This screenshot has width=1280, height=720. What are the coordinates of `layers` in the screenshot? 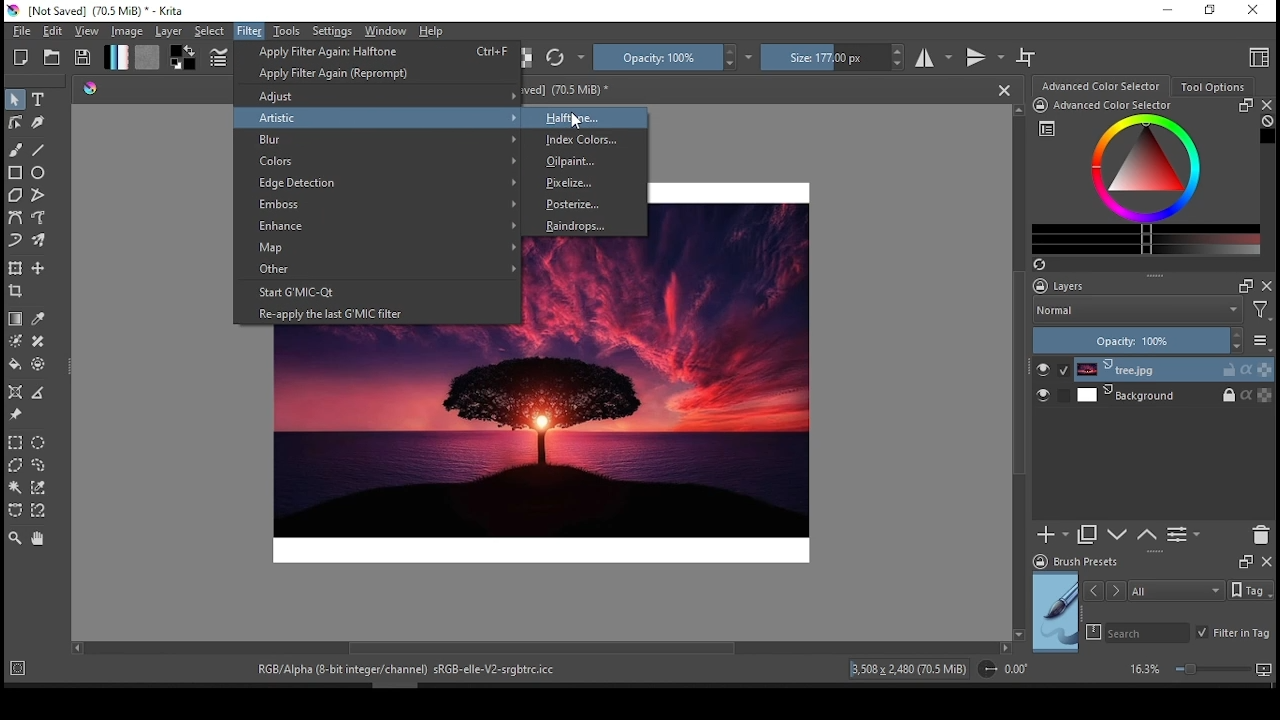 It's located at (1056, 284).